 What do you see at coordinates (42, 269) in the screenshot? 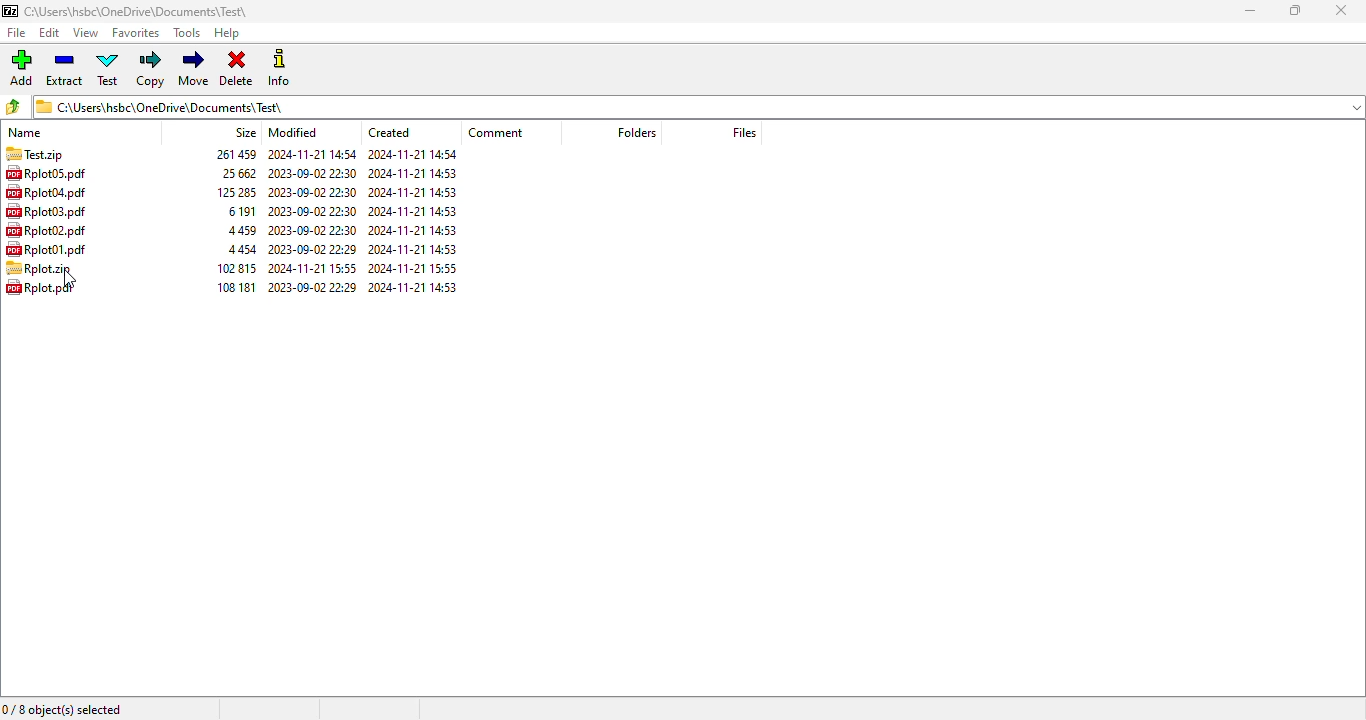
I see `Rplot.zip` at bounding box center [42, 269].